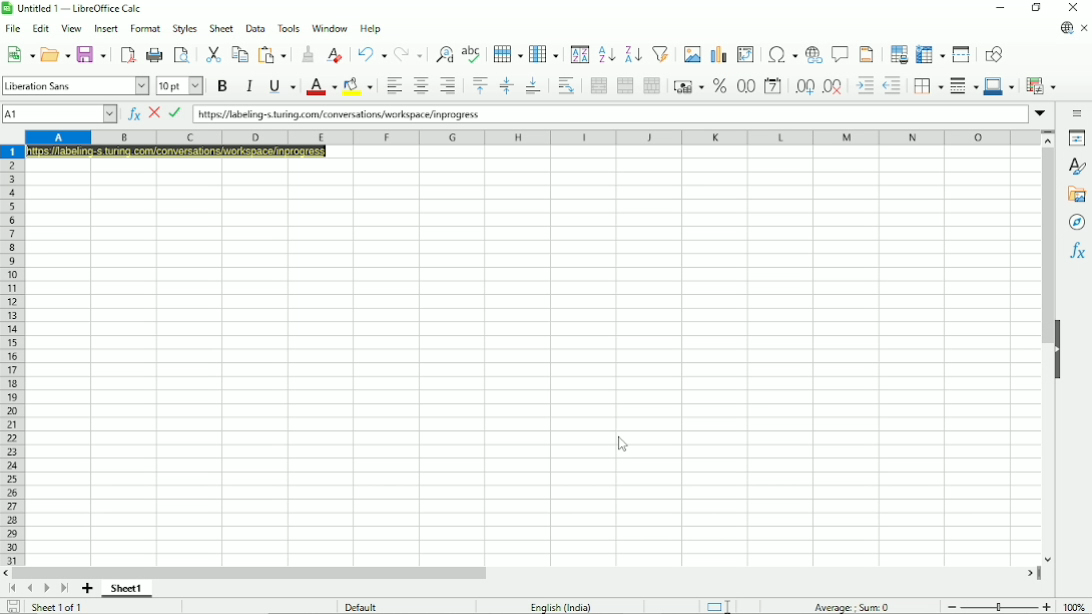  What do you see at coordinates (479, 85) in the screenshot?
I see `Align top` at bounding box center [479, 85].